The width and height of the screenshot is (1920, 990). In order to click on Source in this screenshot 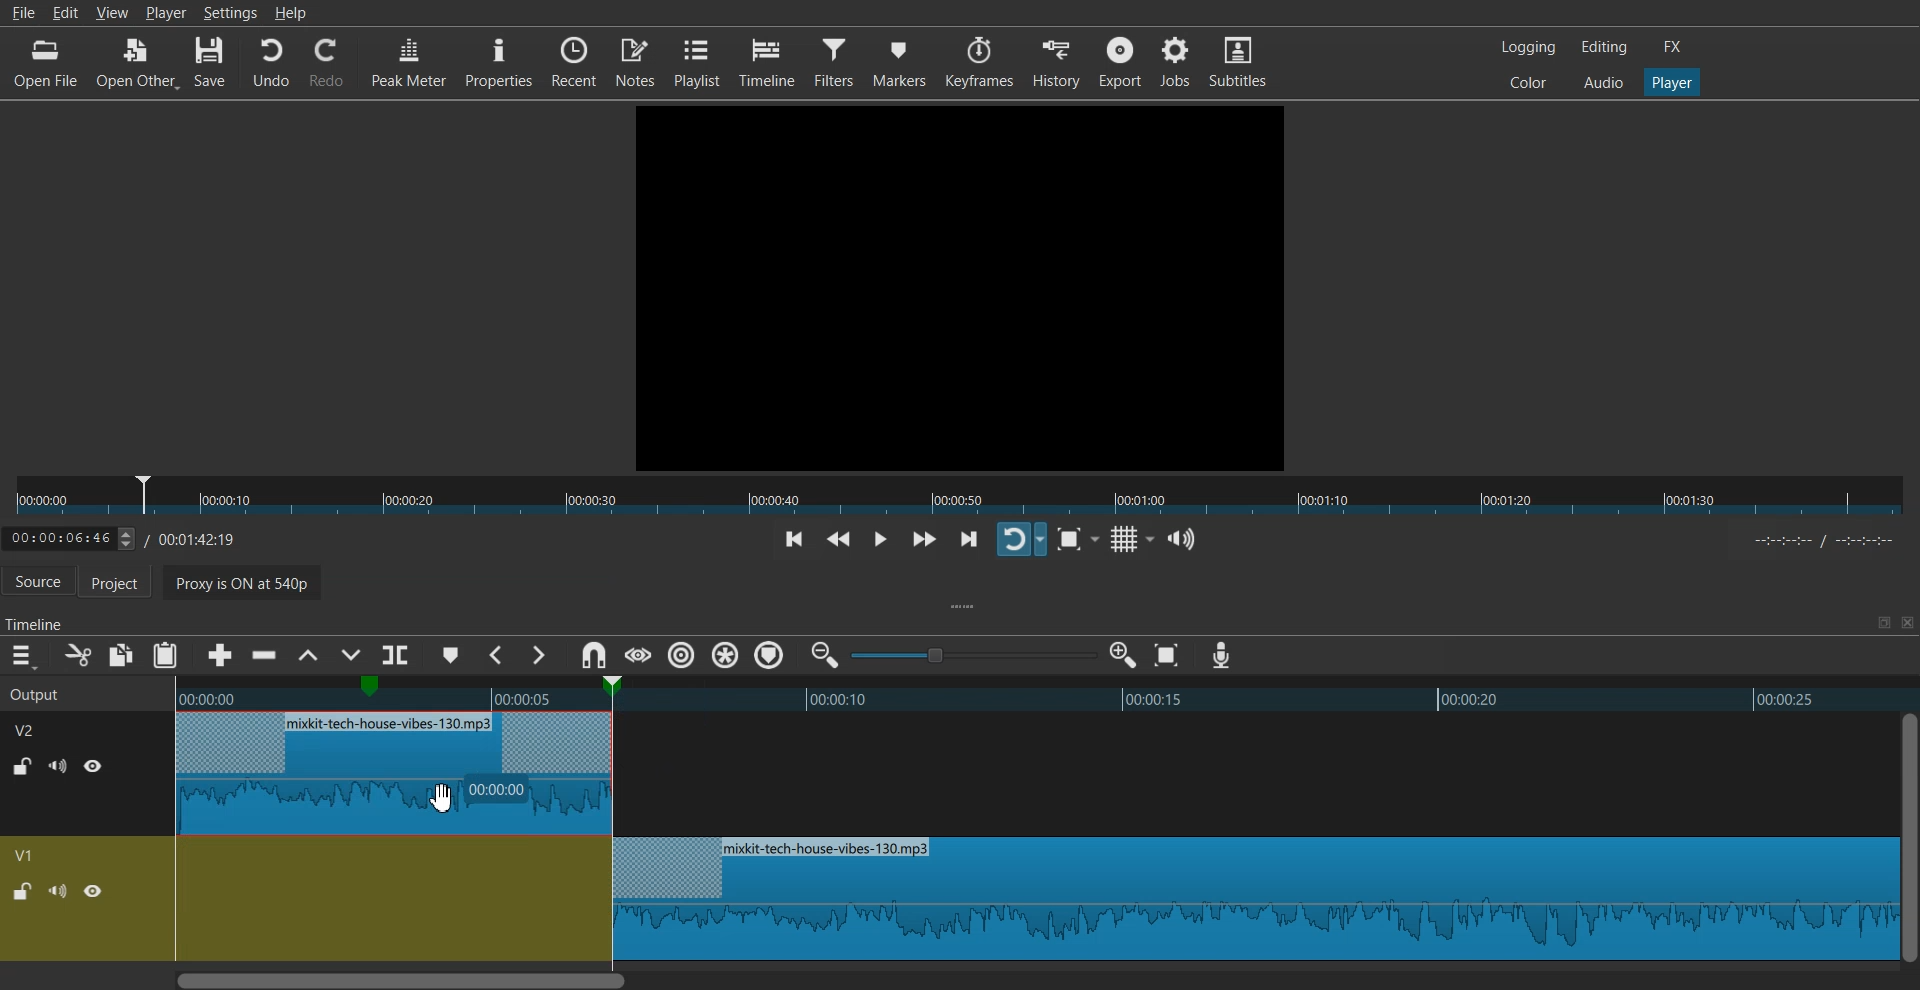, I will do `click(38, 583)`.